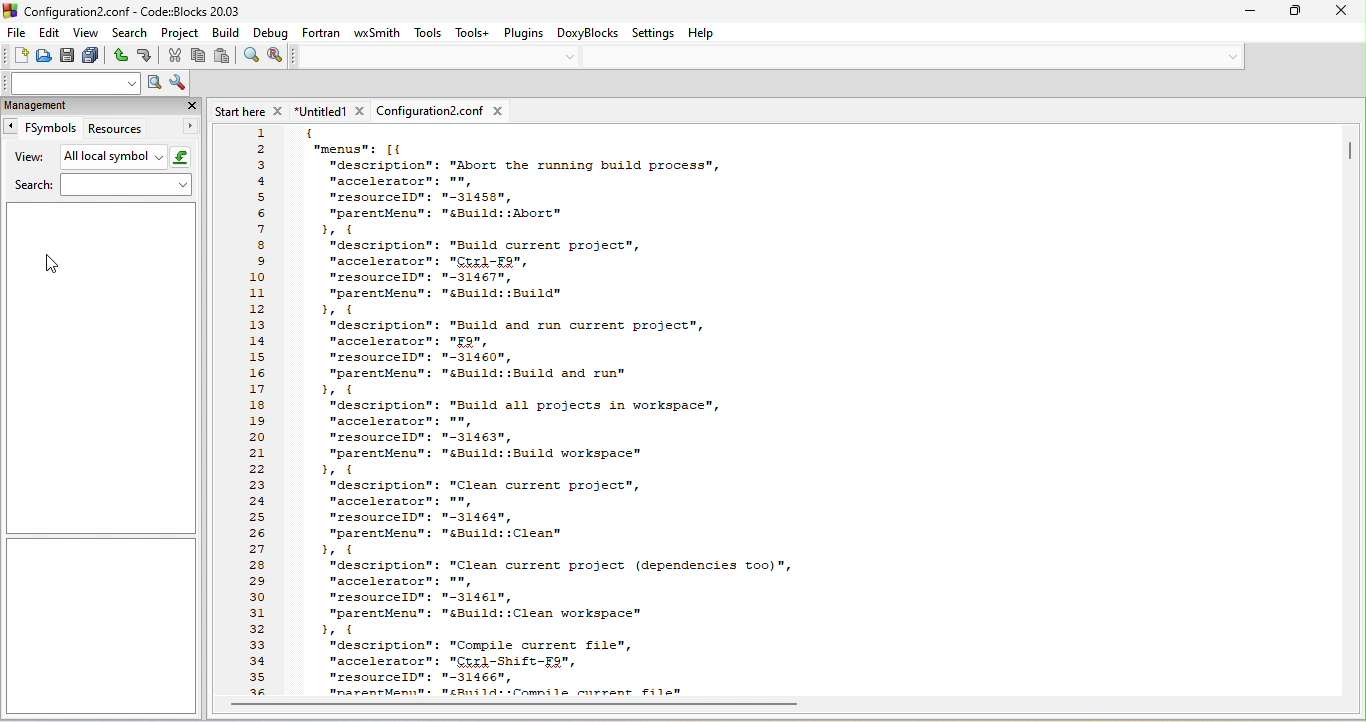 Image resolution: width=1366 pixels, height=722 pixels. I want to click on text to search, so click(69, 84).